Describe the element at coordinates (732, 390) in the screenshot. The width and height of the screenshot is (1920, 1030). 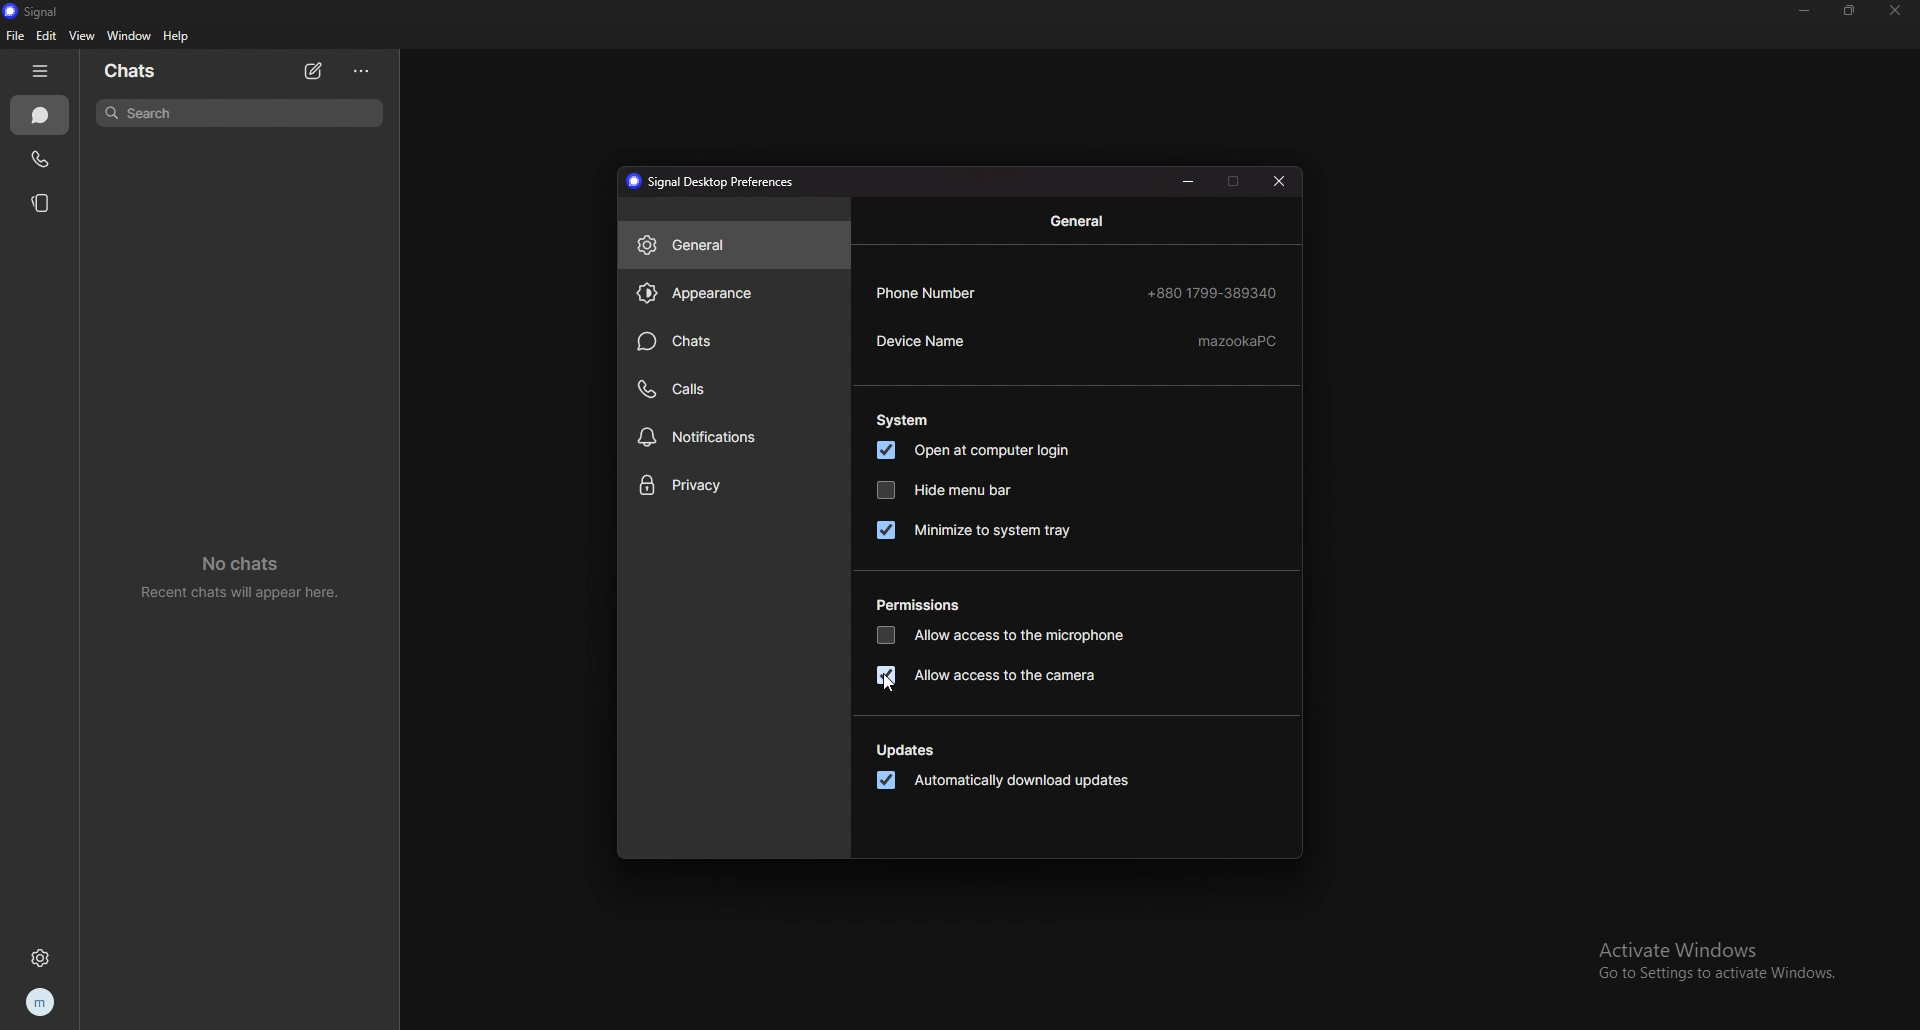
I see `calls` at that location.